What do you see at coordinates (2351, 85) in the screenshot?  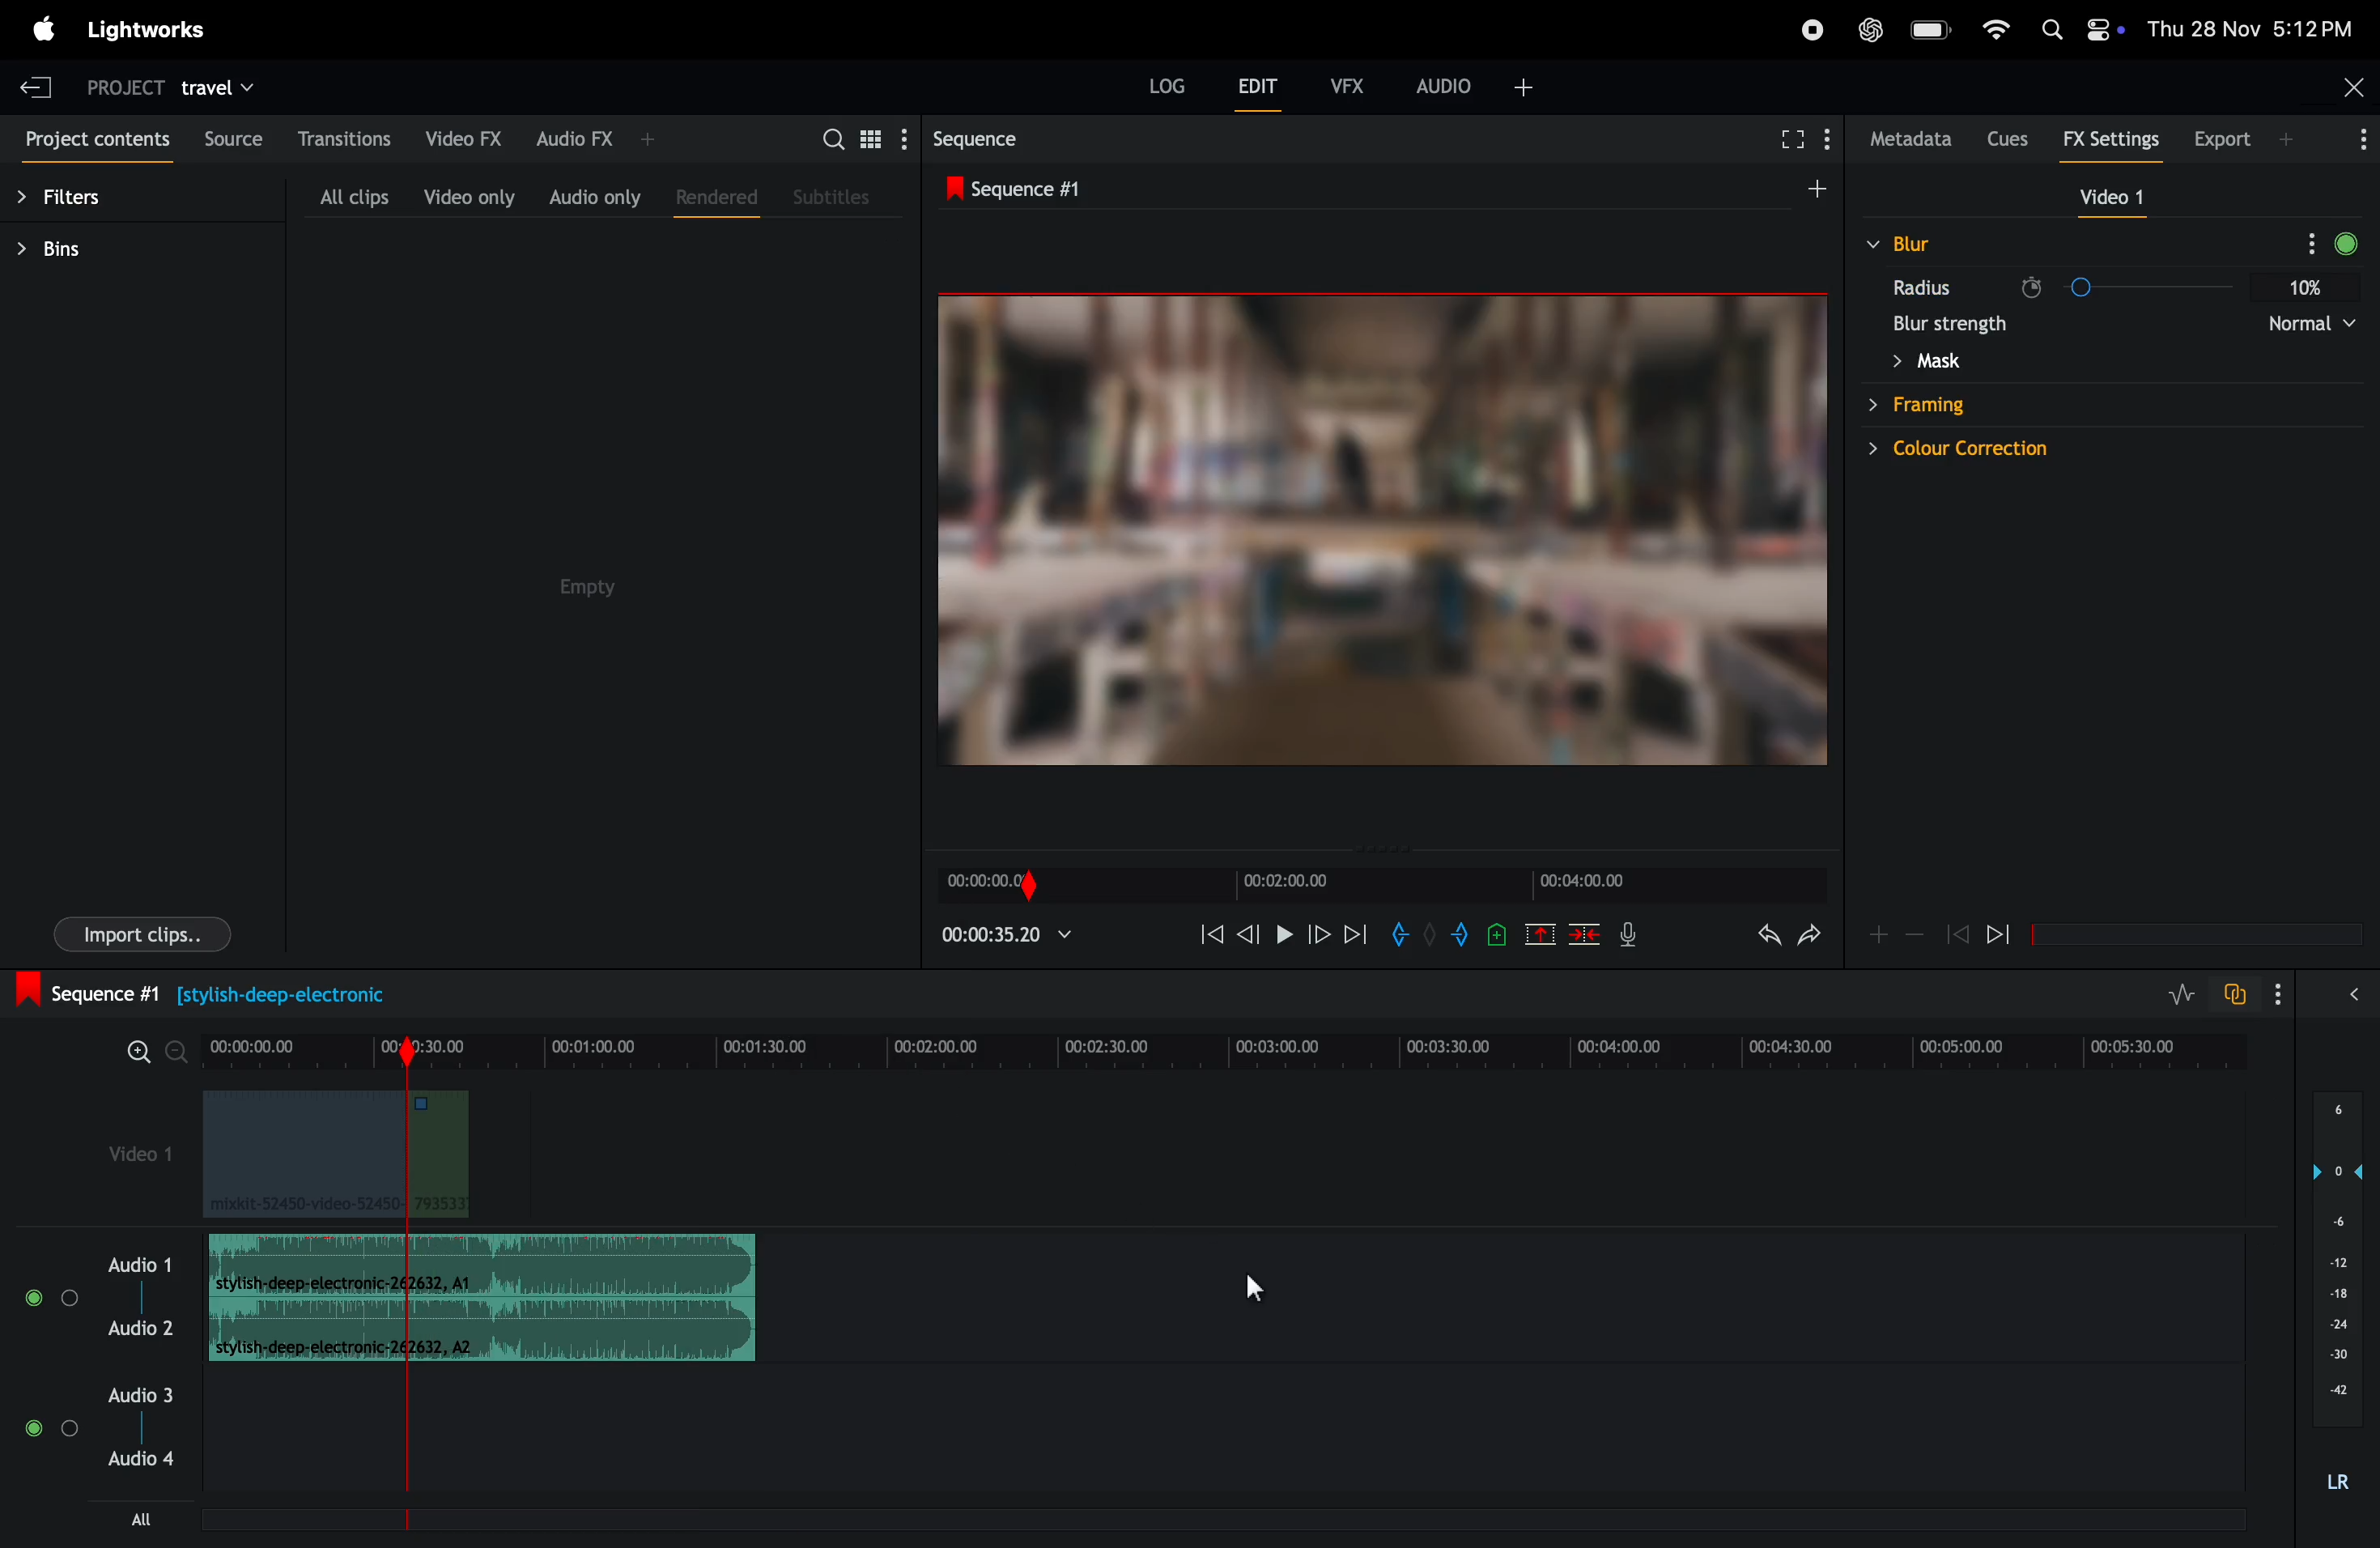 I see `Close` at bounding box center [2351, 85].